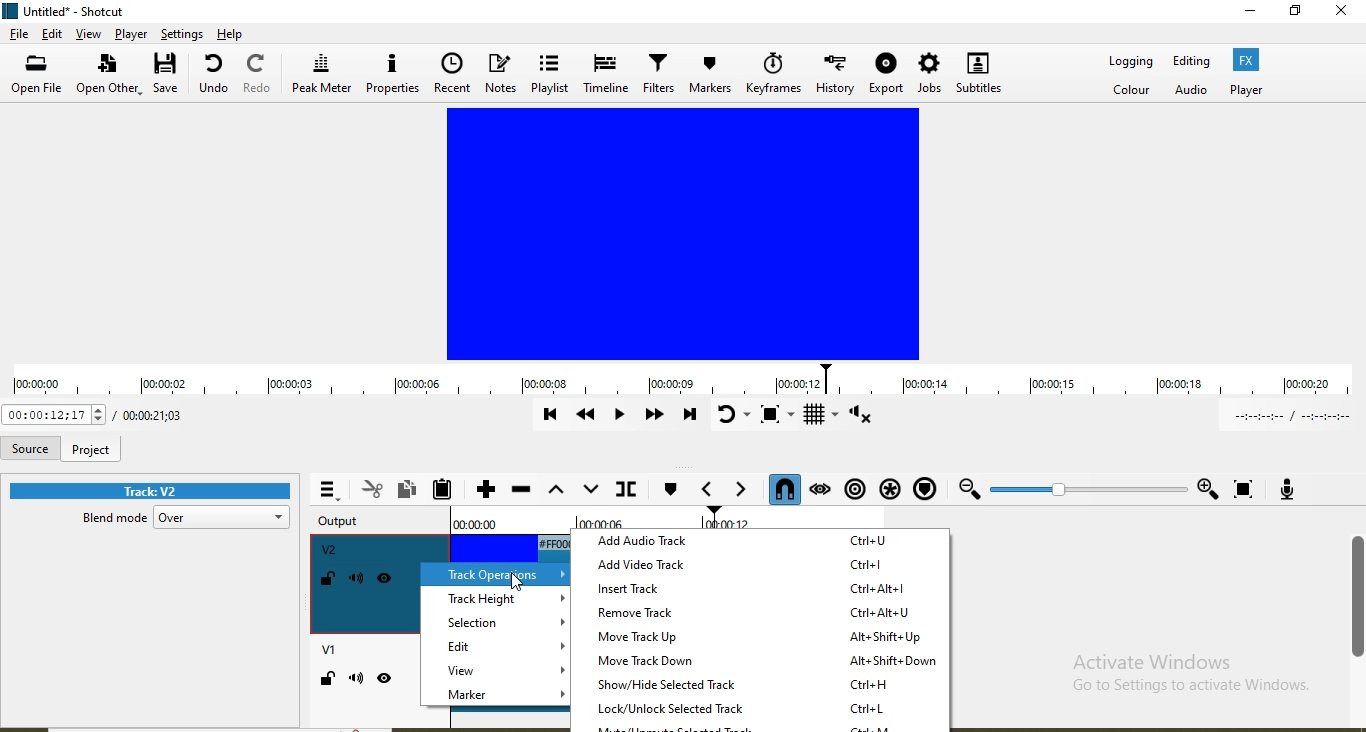  What do you see at coordinates (75, 9) in the screenshot?
I see `file name` at bounding box center [75, 9].